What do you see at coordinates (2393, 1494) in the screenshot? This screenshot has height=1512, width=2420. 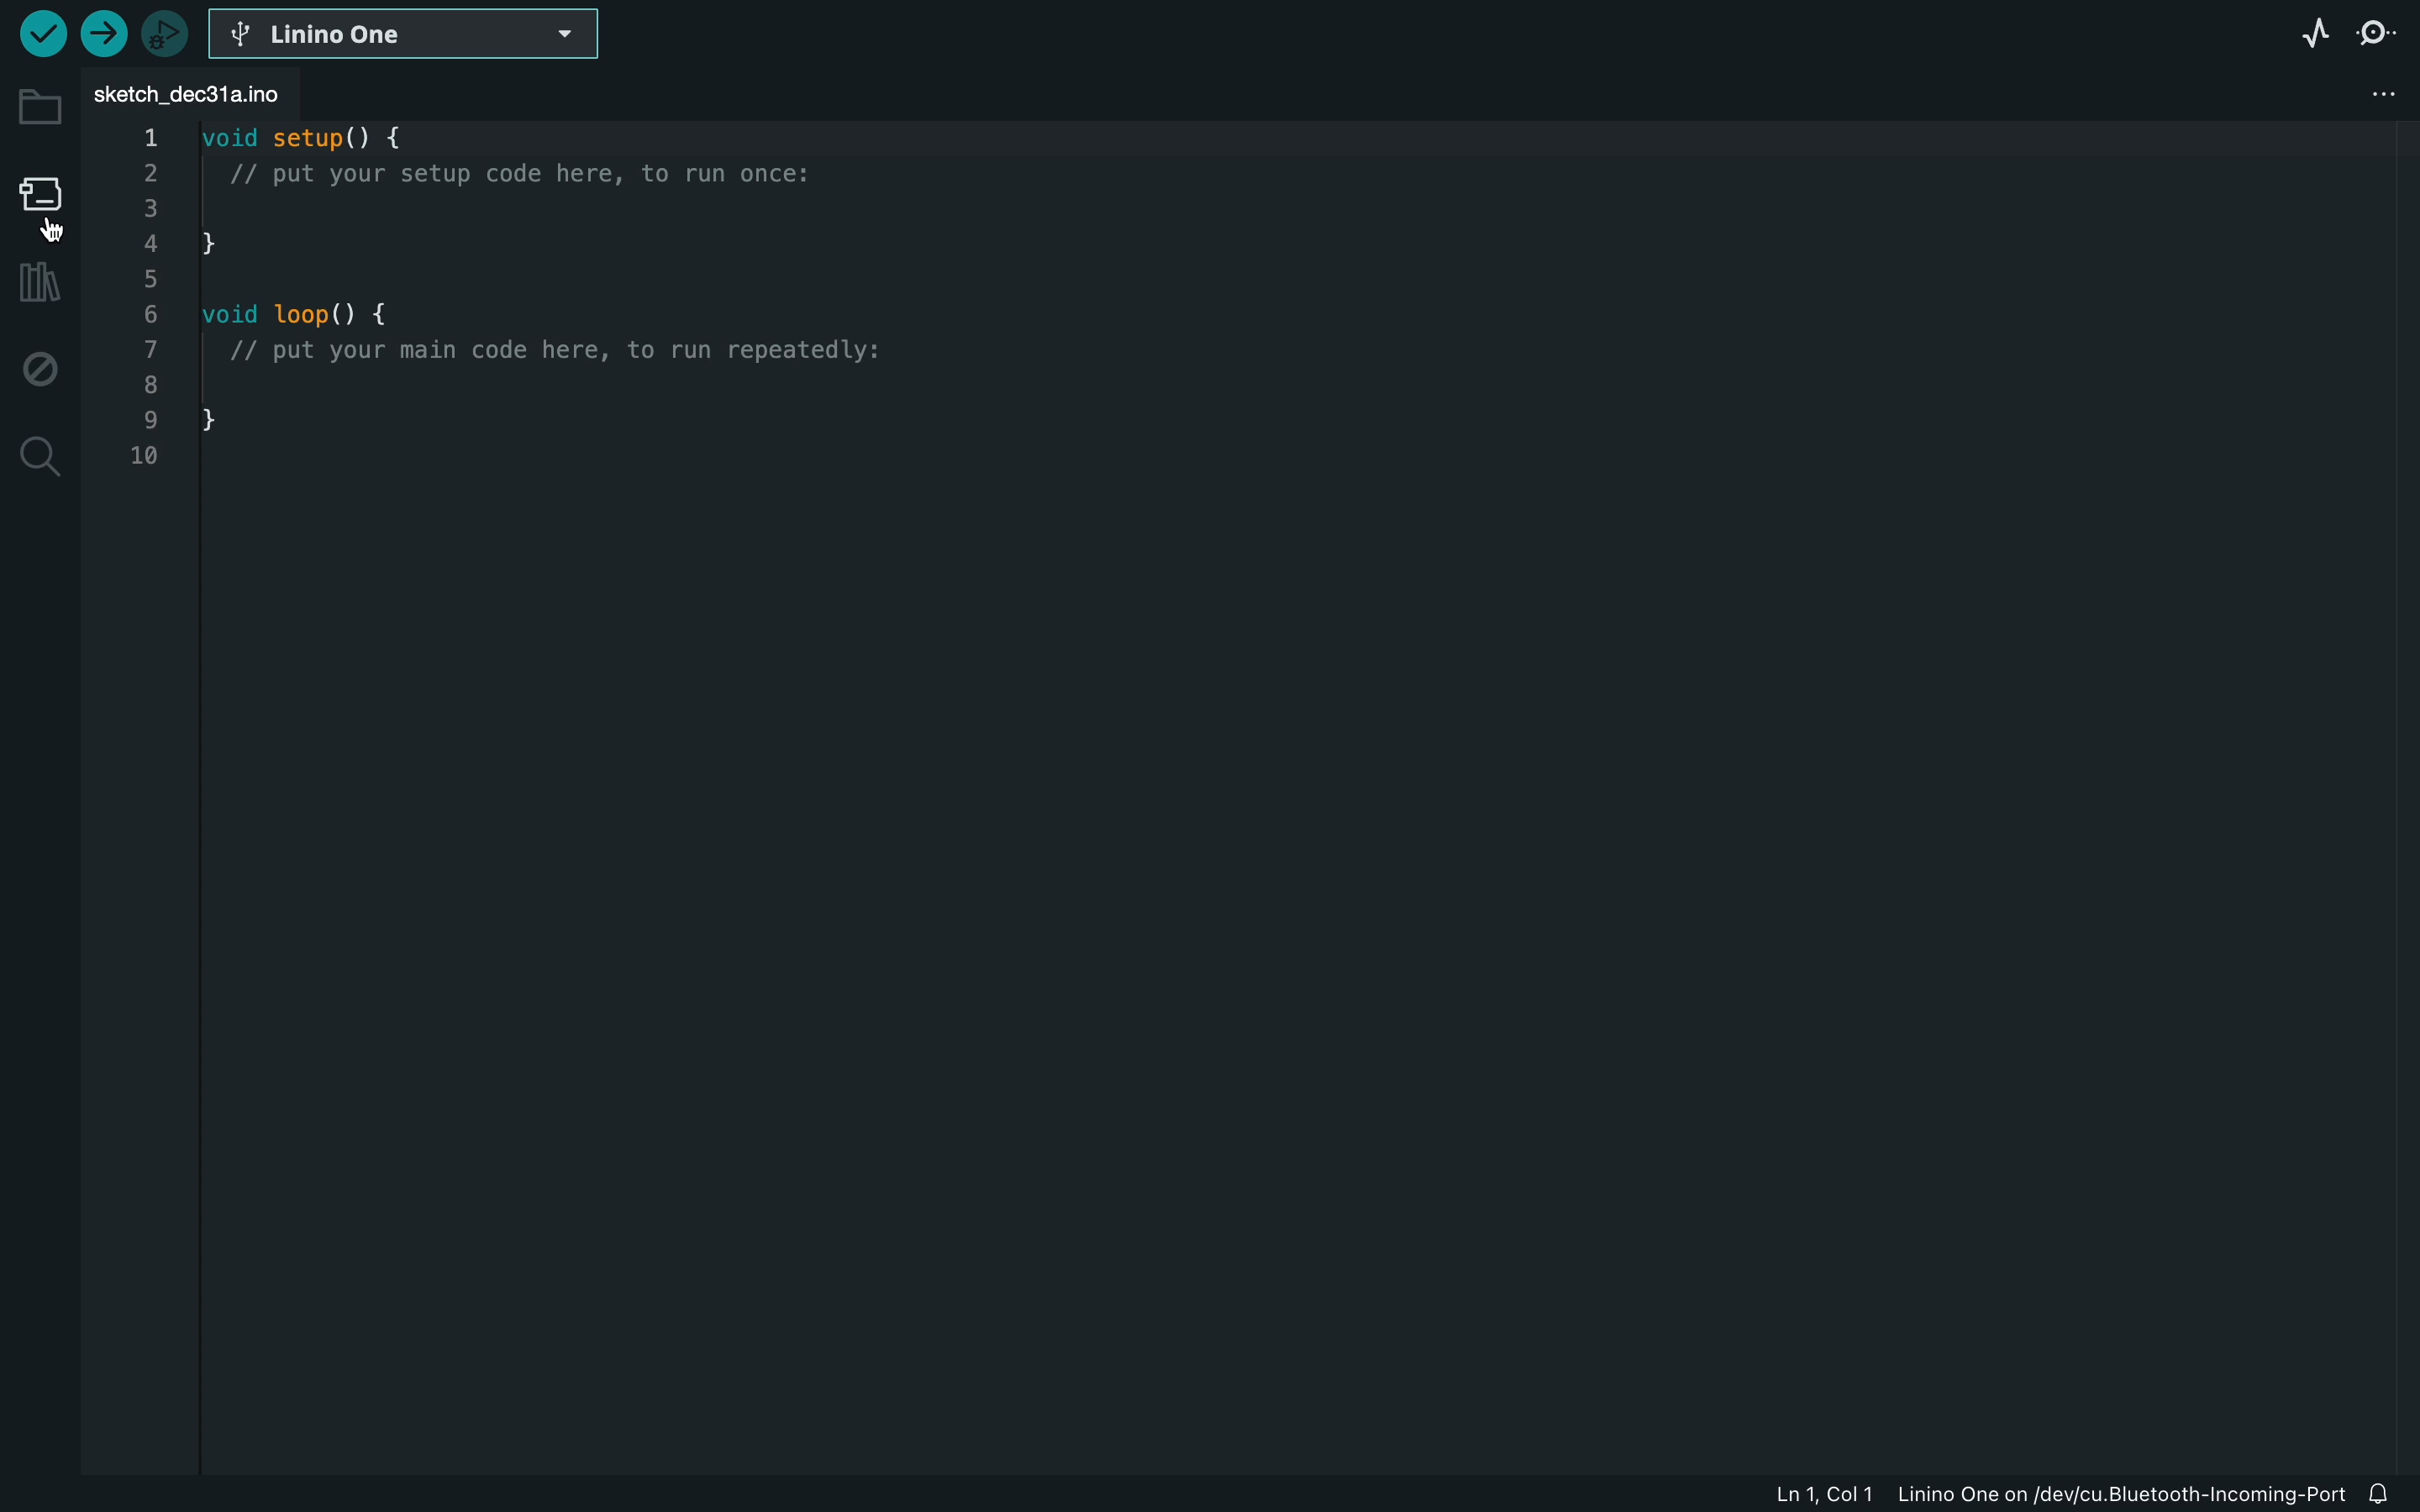 I see `notification` at bounding box center [2393, 1494].